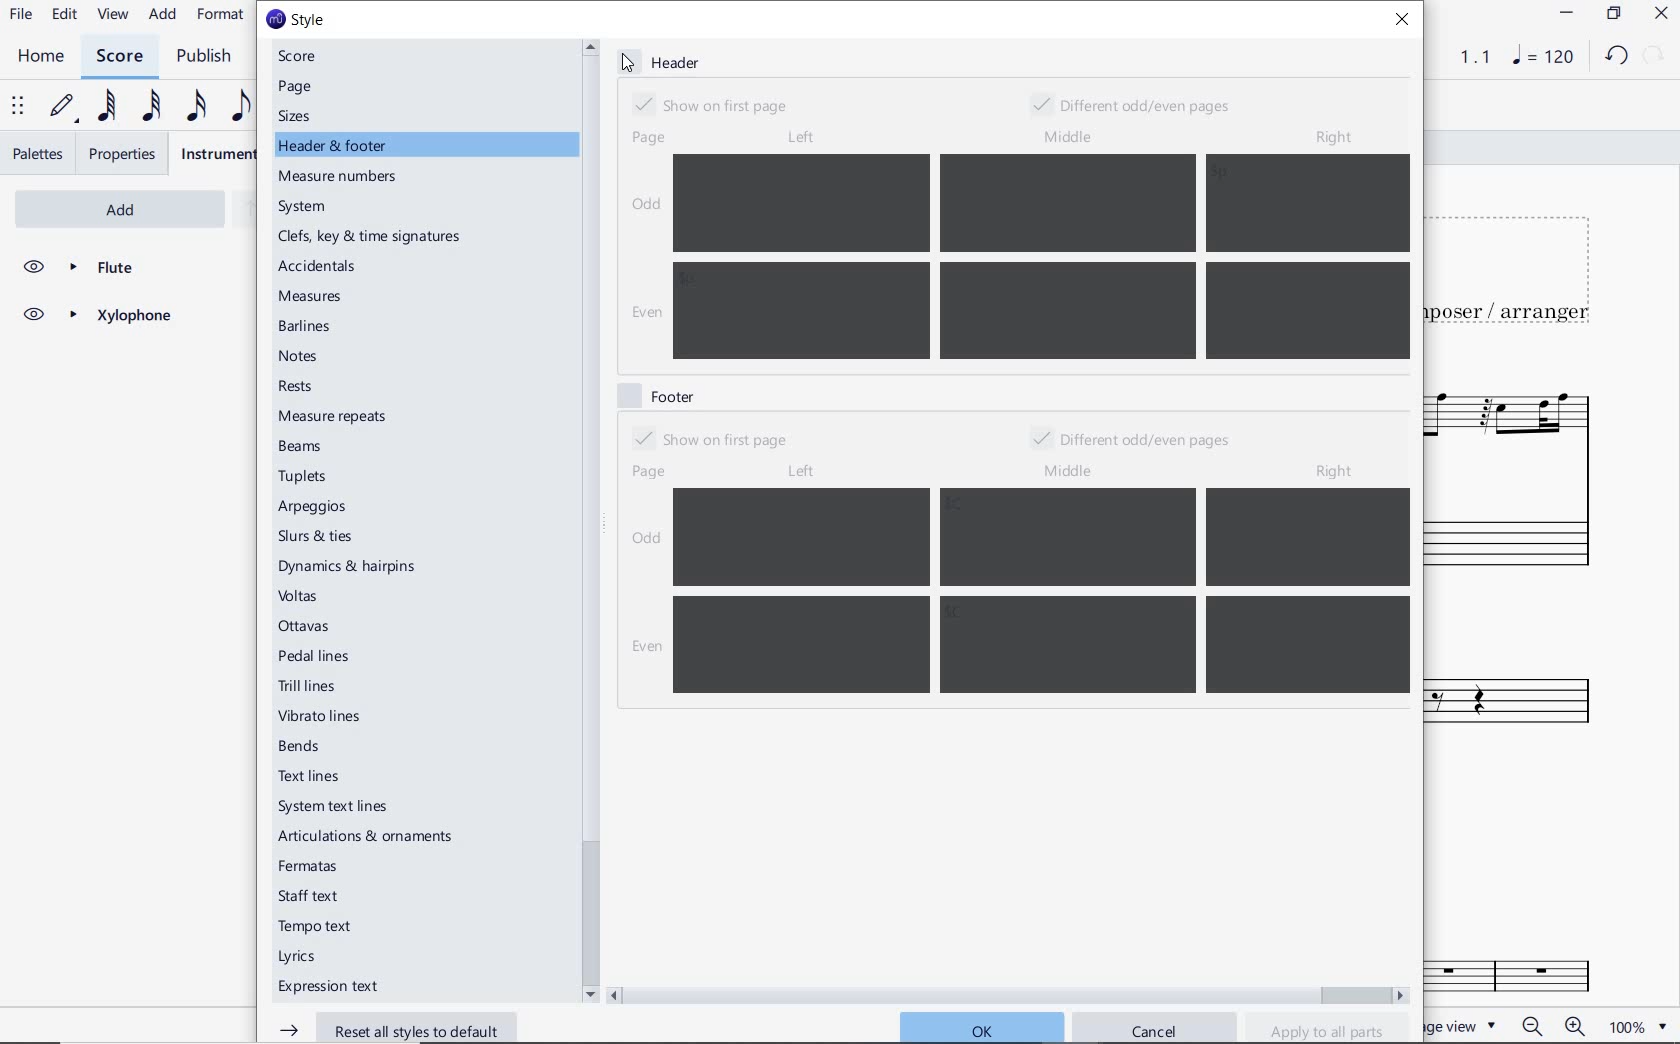  Describe the element at coordinates (374, 237) in the screenshot. I see `clefs, key & time signatures` at that location.